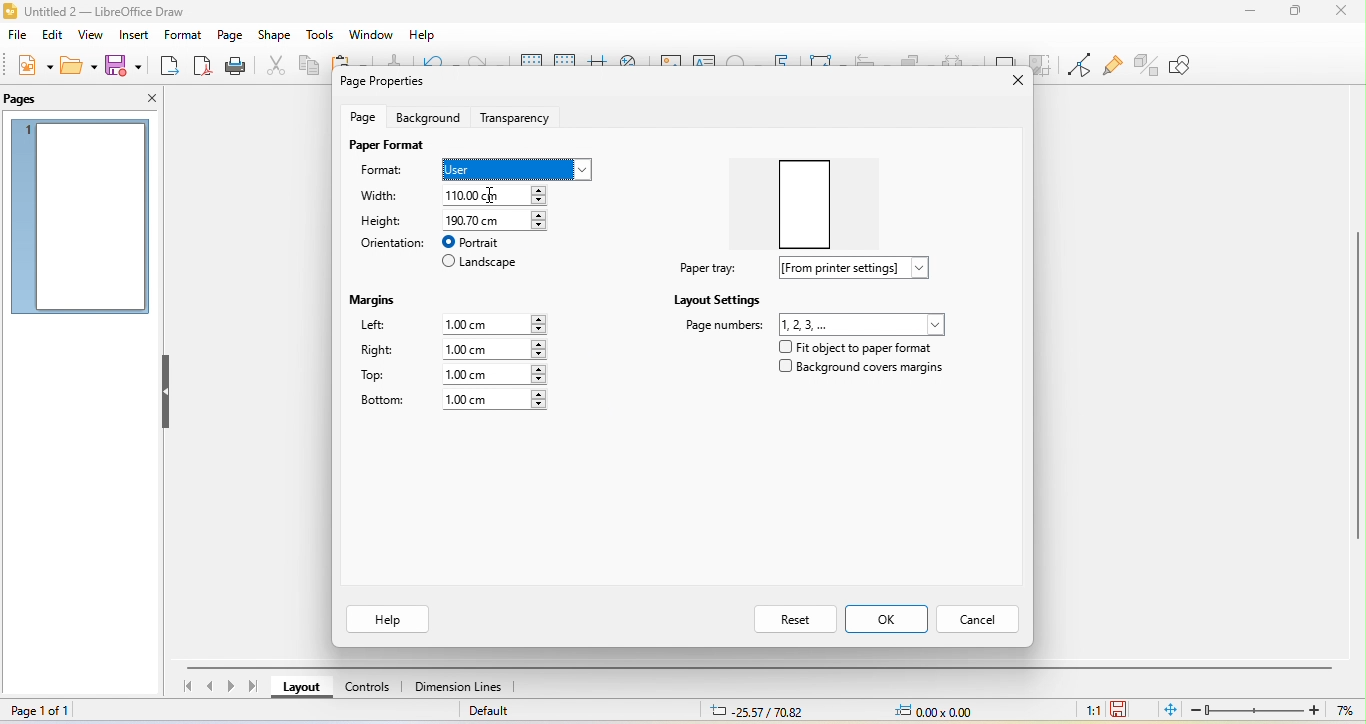  What do you see at coordinates (1110, 66) in the screenshot?
I see `show gluepoint function` at bounding box center [1110, 66].